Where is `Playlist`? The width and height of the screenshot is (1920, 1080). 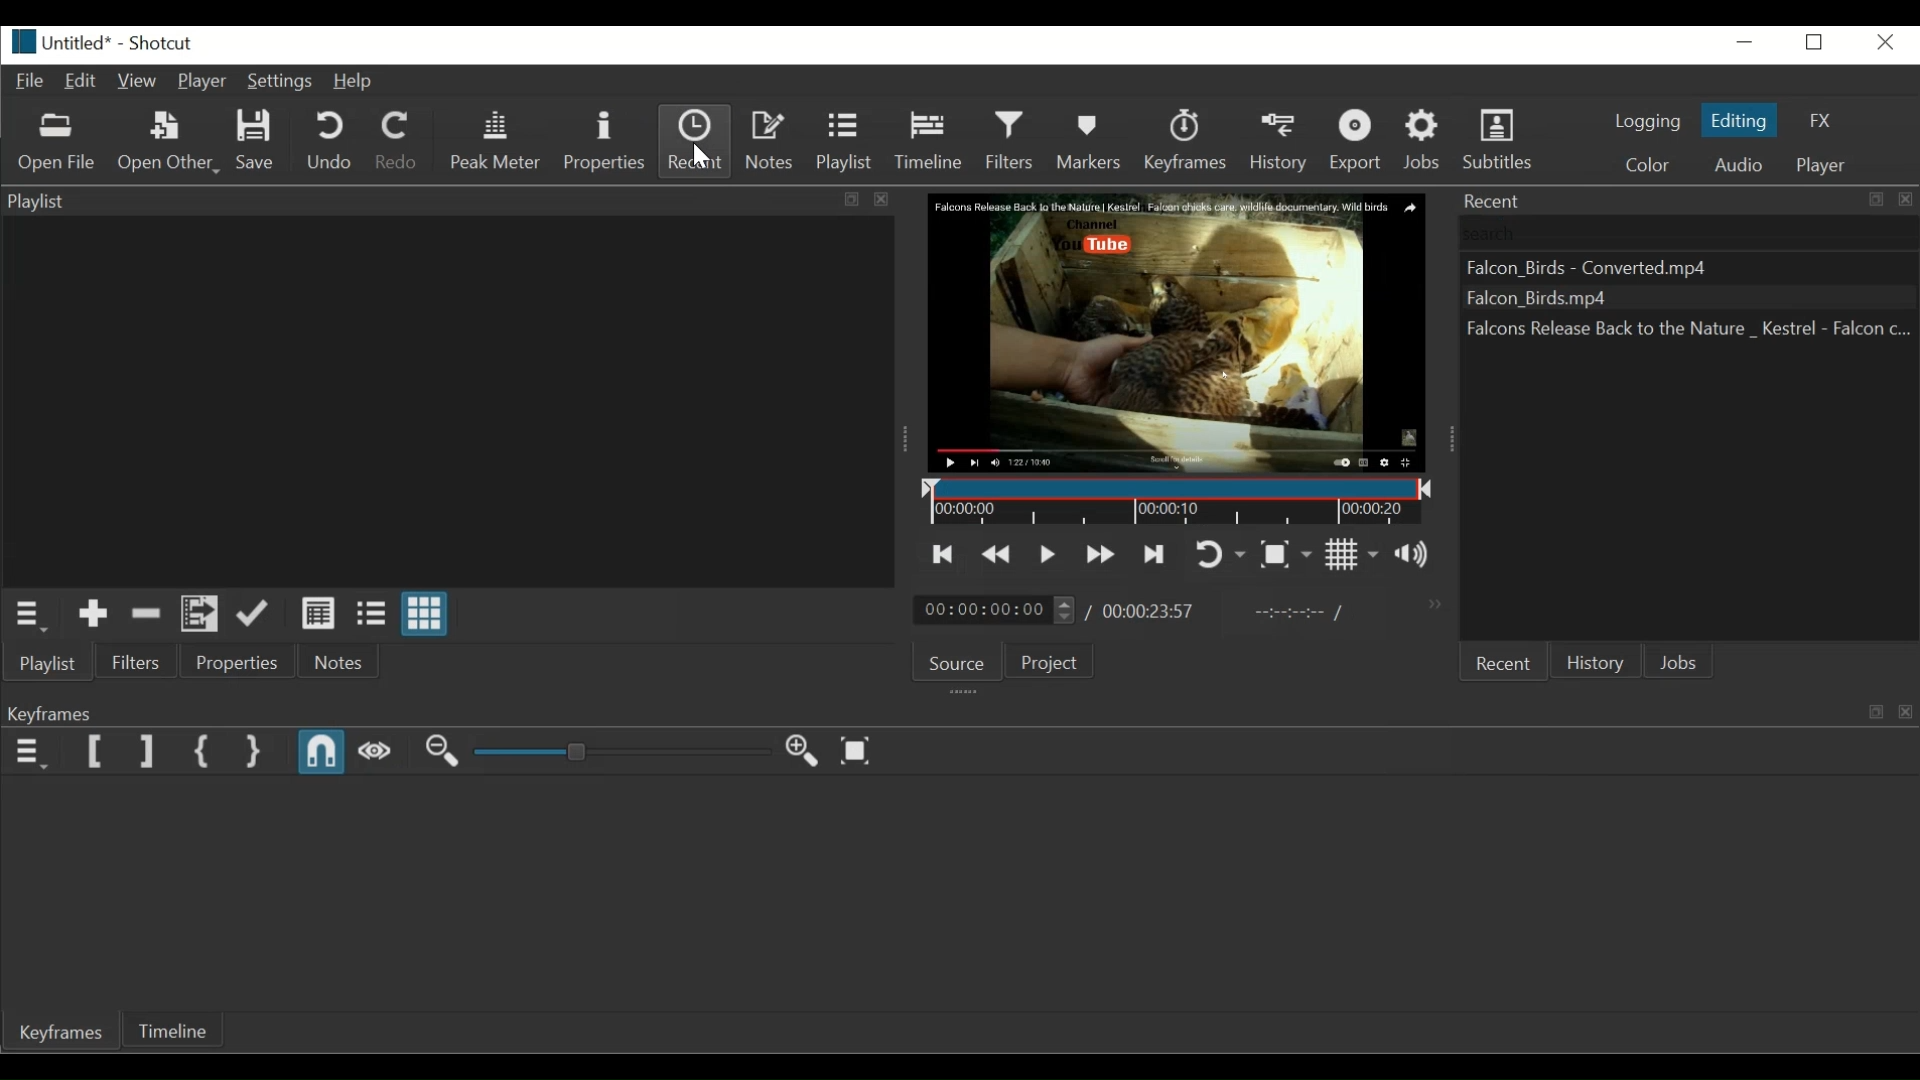
Playlist is located at coordinates (849, 138).